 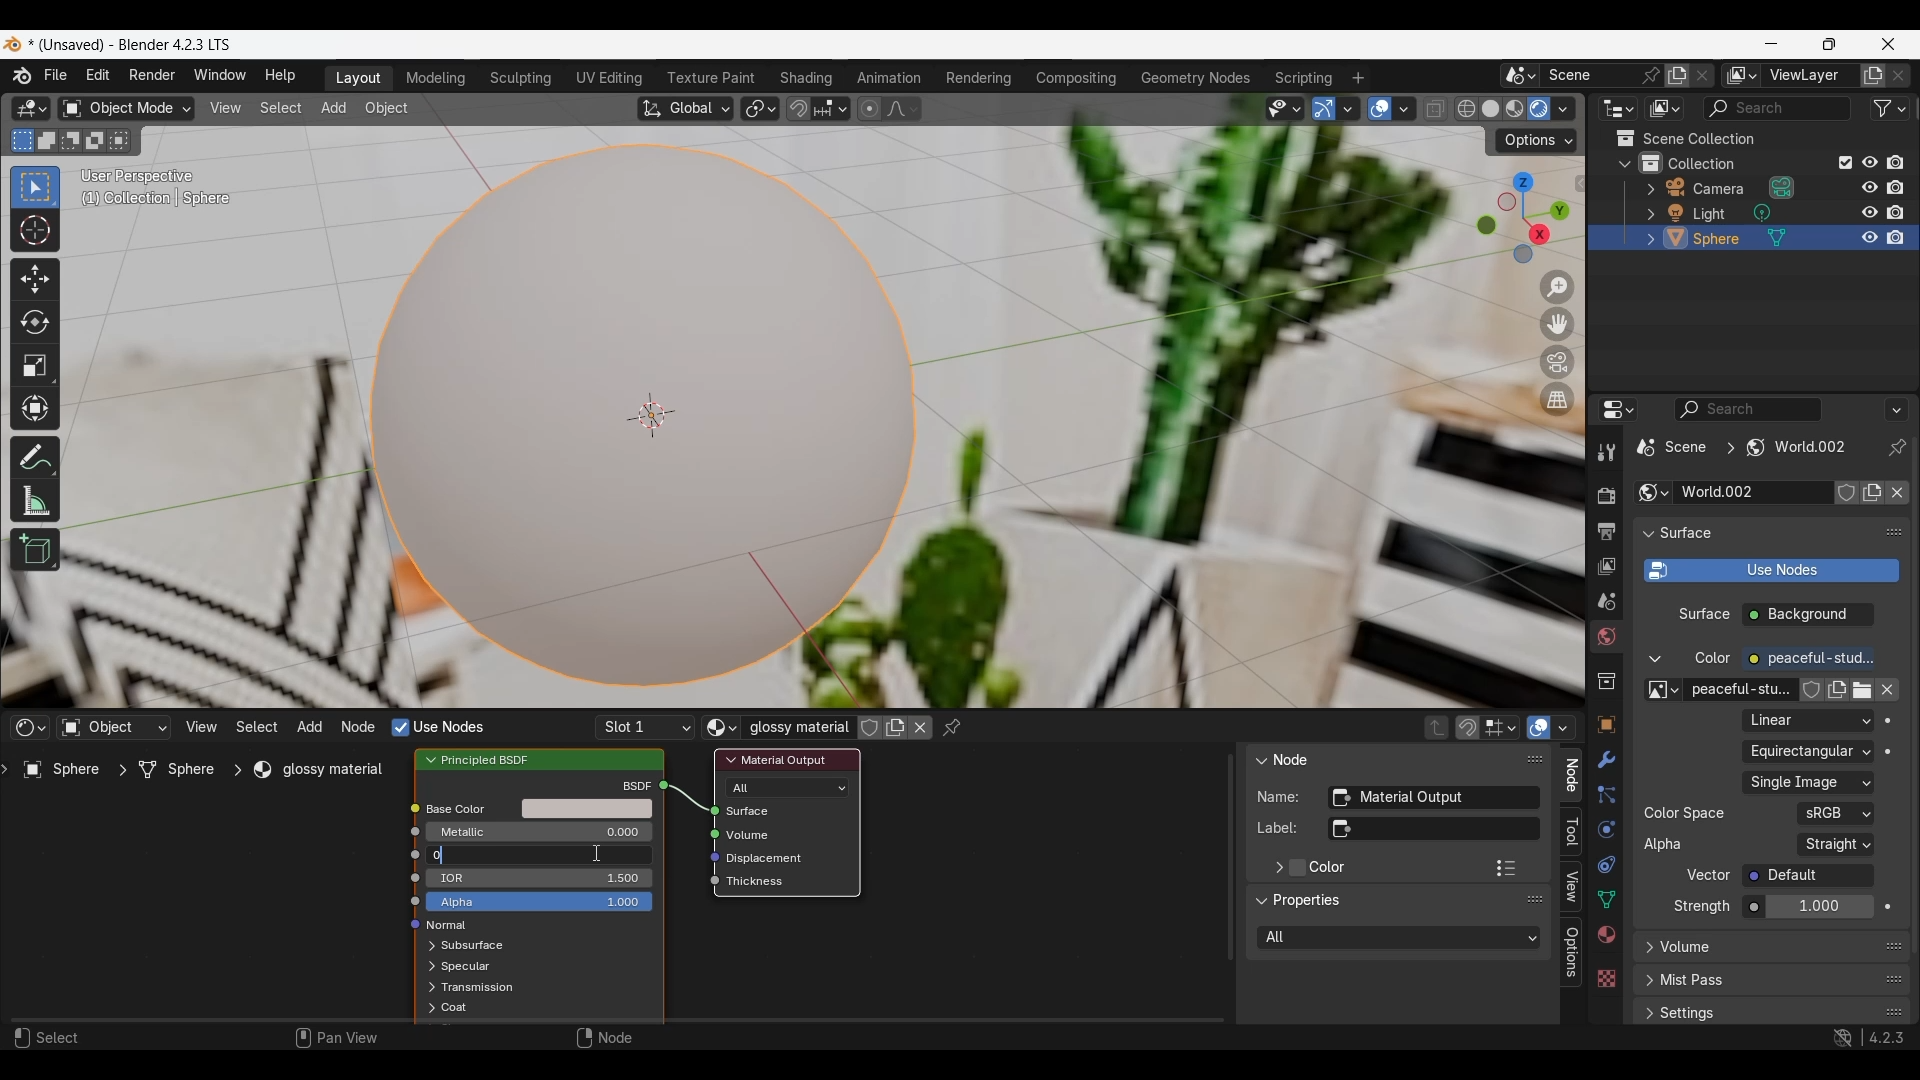 What do you see at coordinates (1713, 214) in the screenshot?
I see `light` at bounding box center [1713, 214].